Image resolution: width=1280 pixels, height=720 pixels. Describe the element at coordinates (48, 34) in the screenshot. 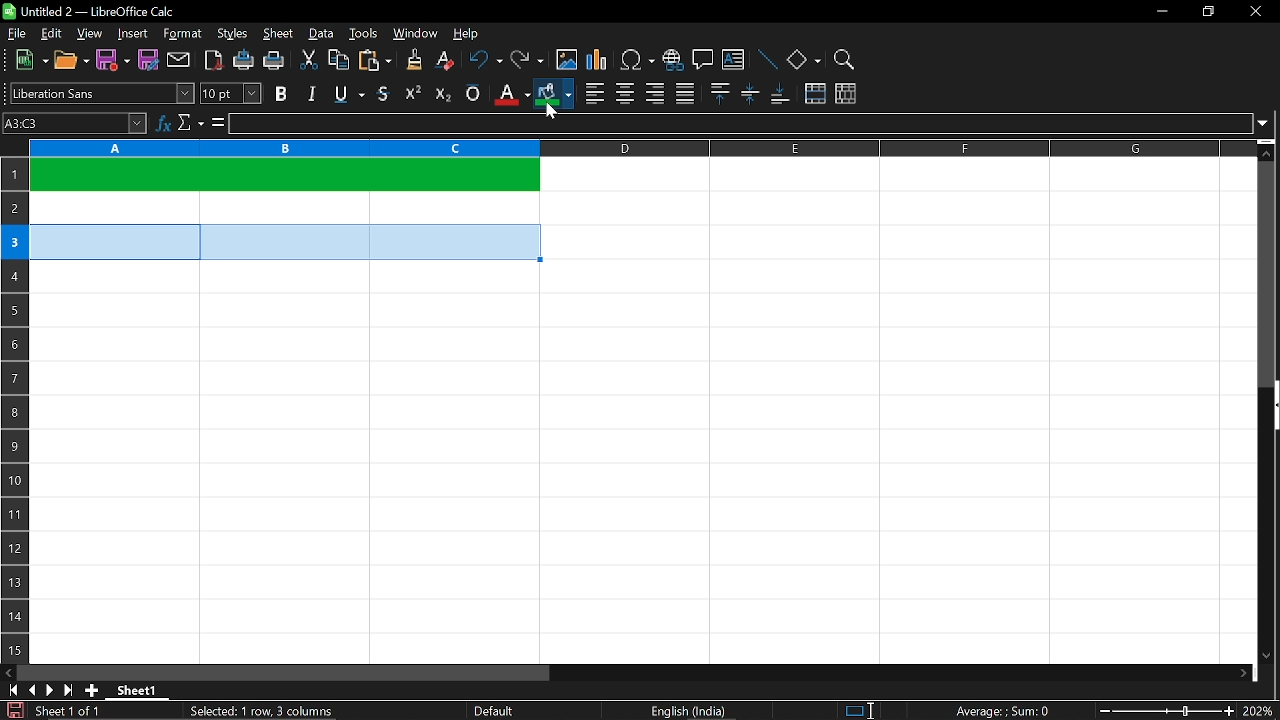

I see `edit` at that location.